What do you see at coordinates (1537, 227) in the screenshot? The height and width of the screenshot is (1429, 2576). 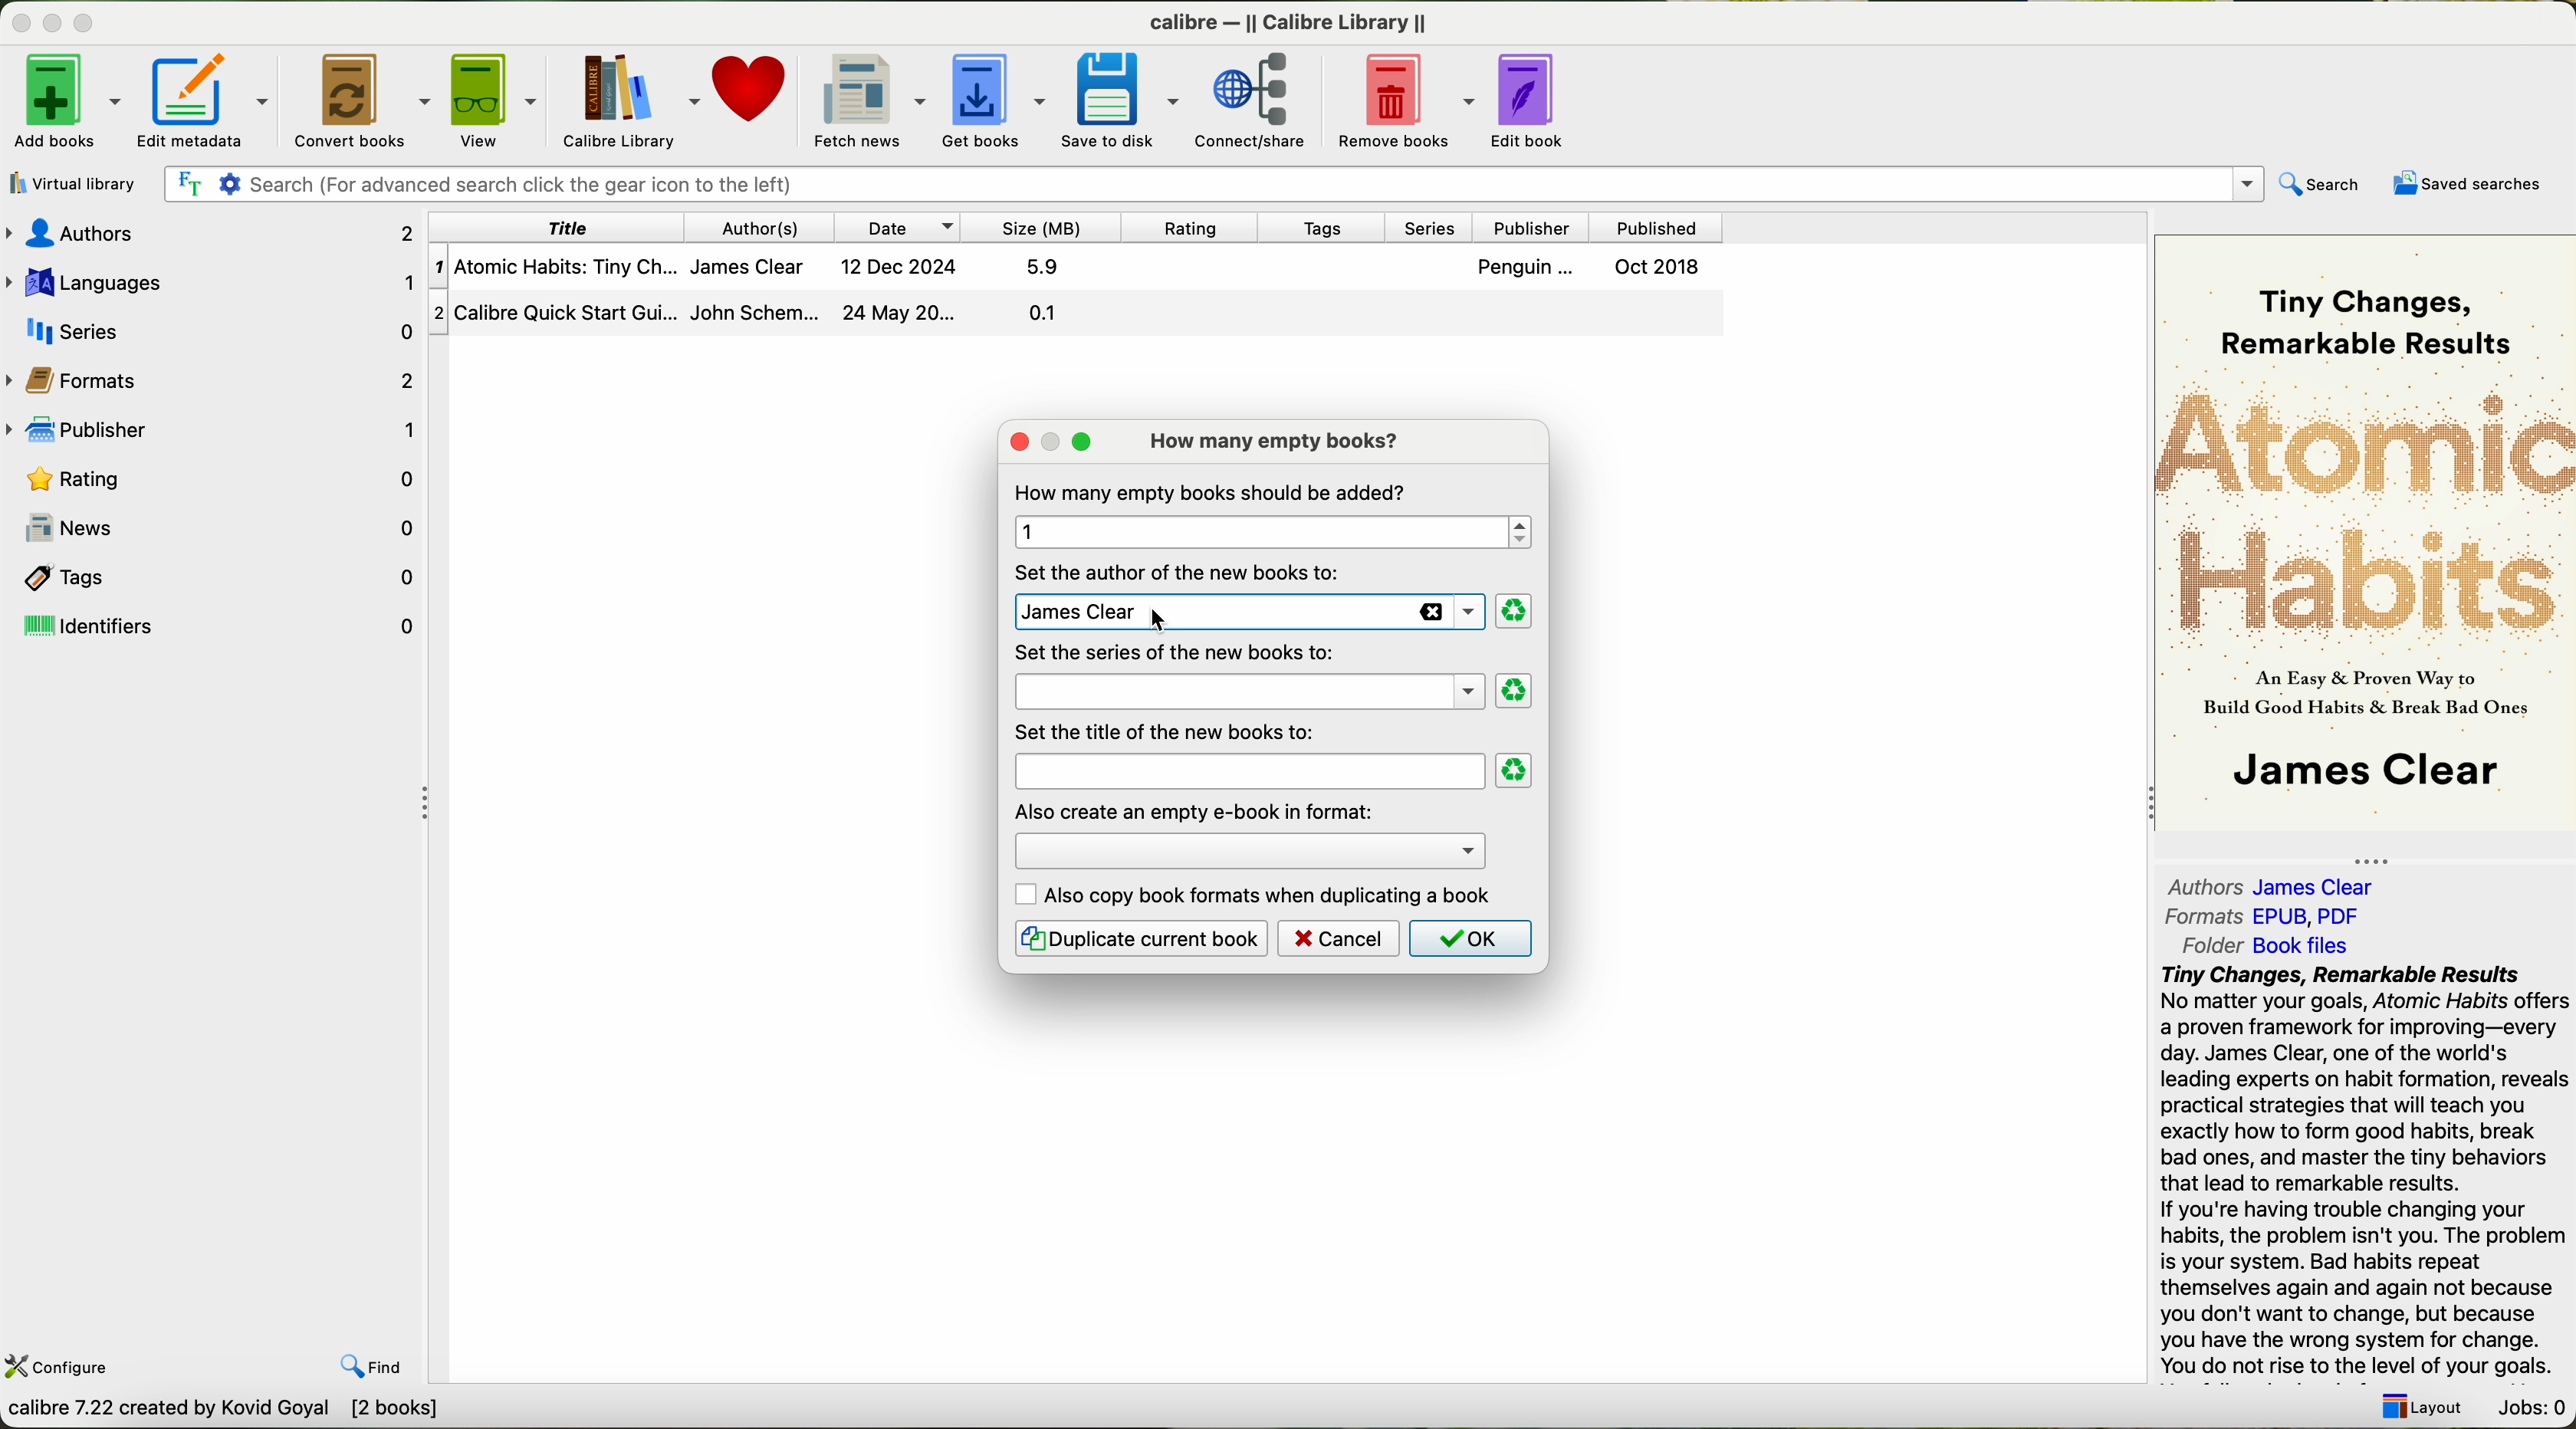 I see `publisher` at bounding box center [1537, 227].